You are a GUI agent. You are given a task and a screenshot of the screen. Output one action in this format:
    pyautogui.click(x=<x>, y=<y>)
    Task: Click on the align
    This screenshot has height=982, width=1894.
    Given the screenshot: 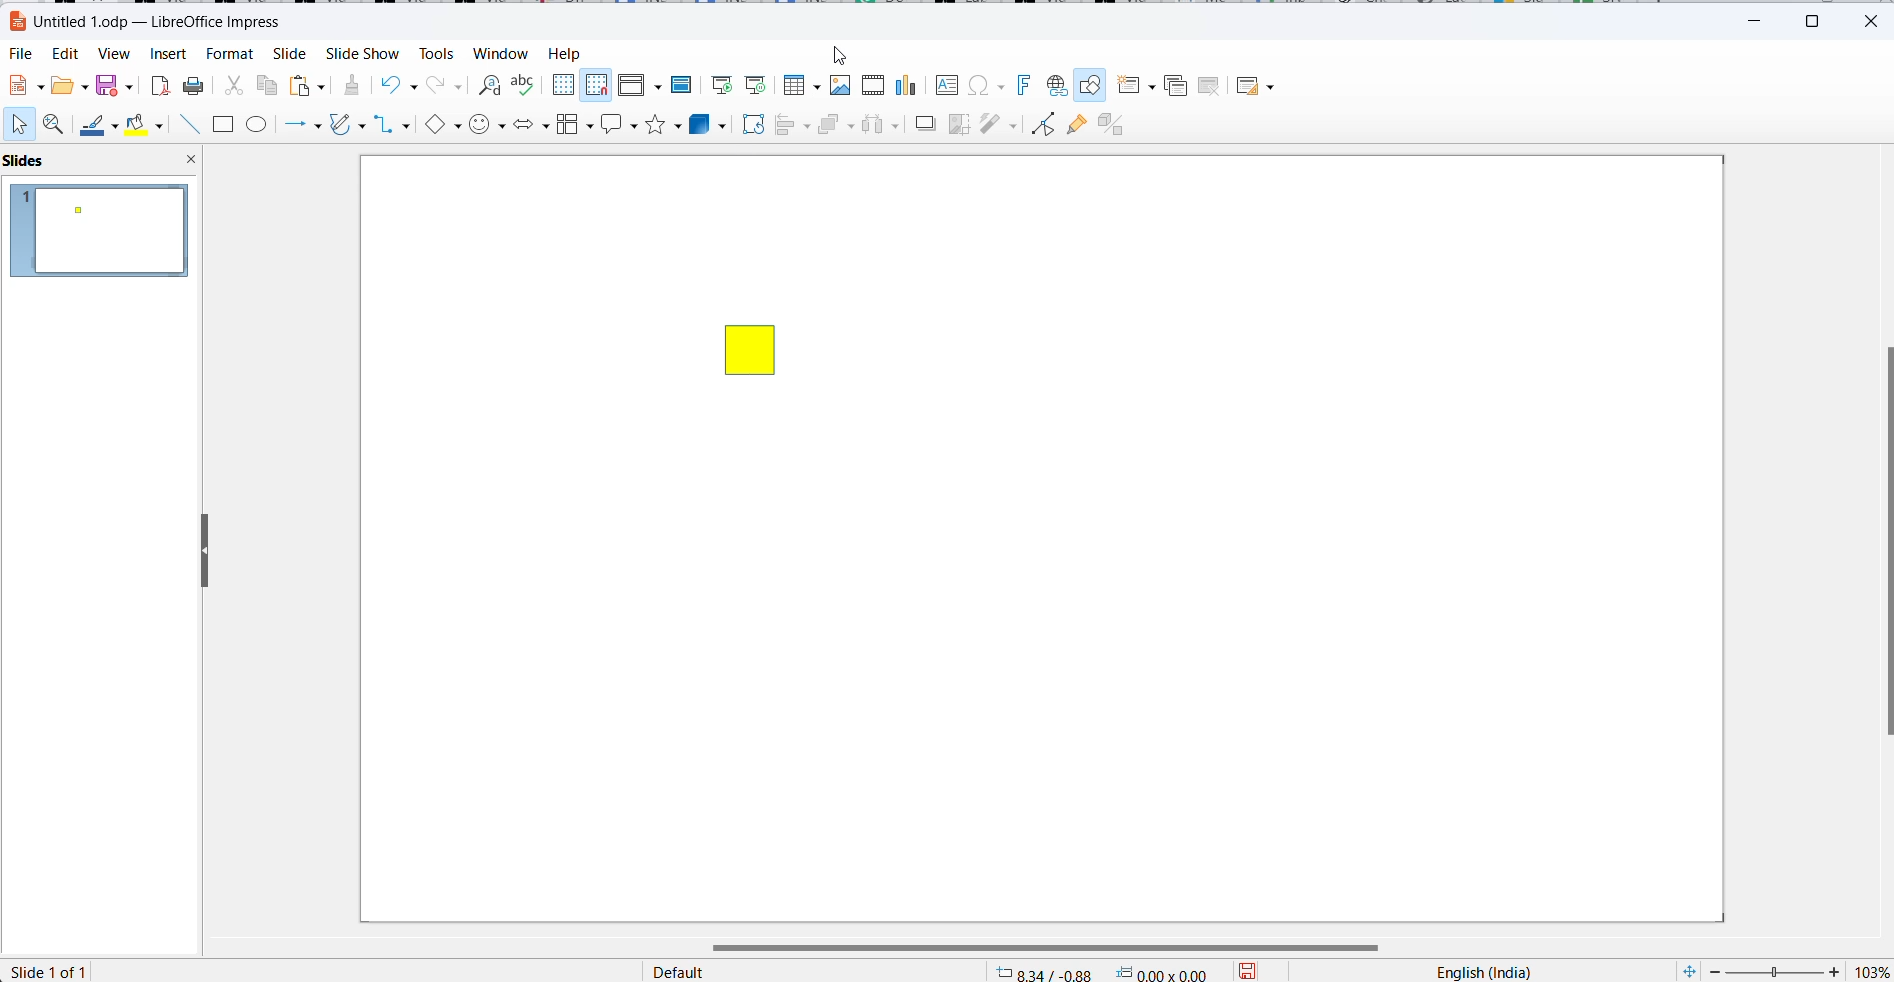 What is the action you would take?
    pyautogui.click(x=793, y=126)
    